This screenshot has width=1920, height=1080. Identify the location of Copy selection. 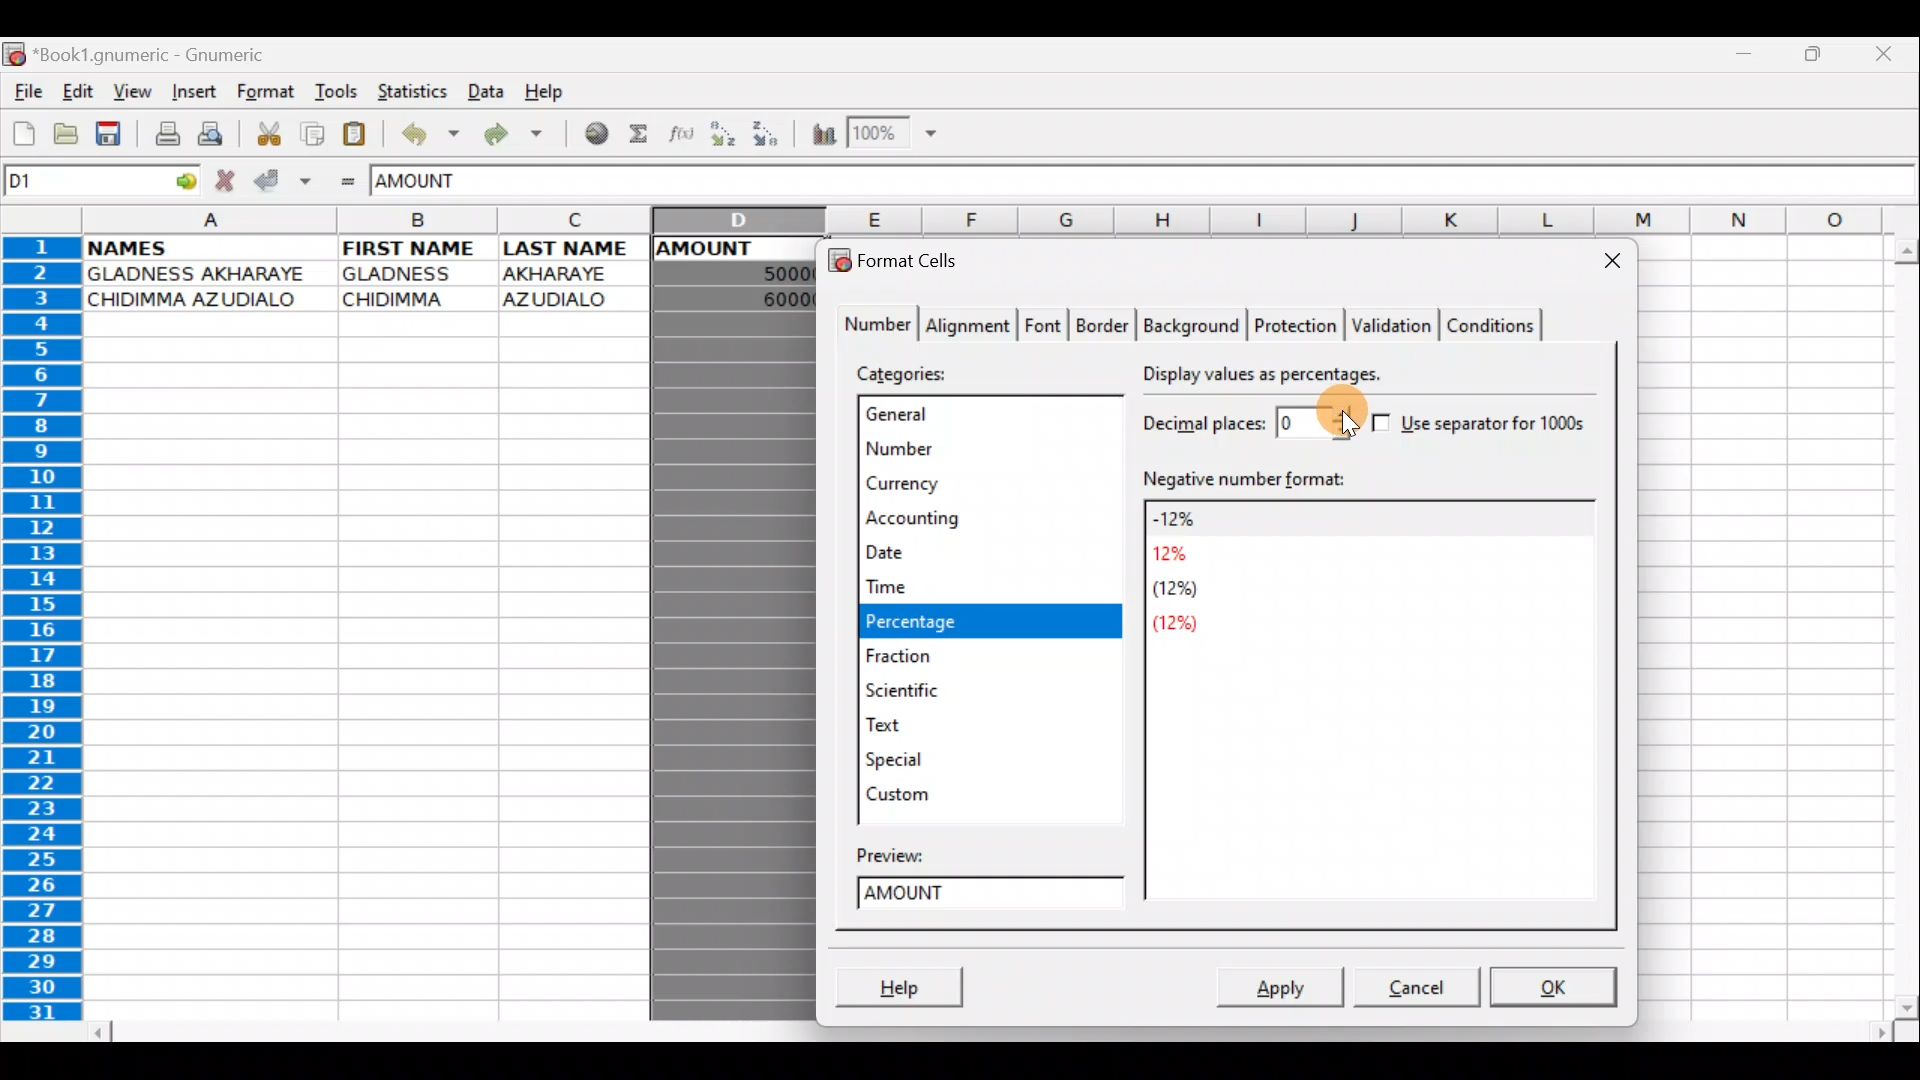
(308, 133).